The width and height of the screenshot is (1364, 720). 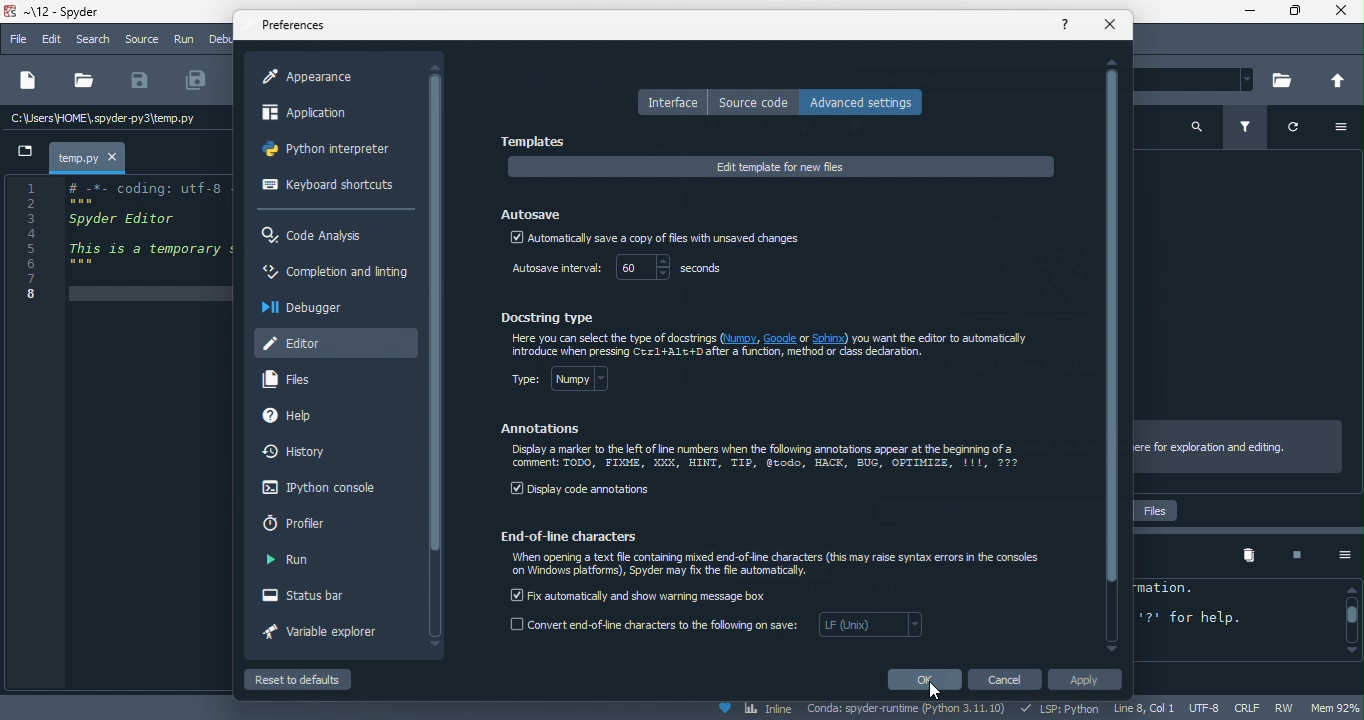 I want to click on vertical scroll bar, so click(x=1112, y=354).